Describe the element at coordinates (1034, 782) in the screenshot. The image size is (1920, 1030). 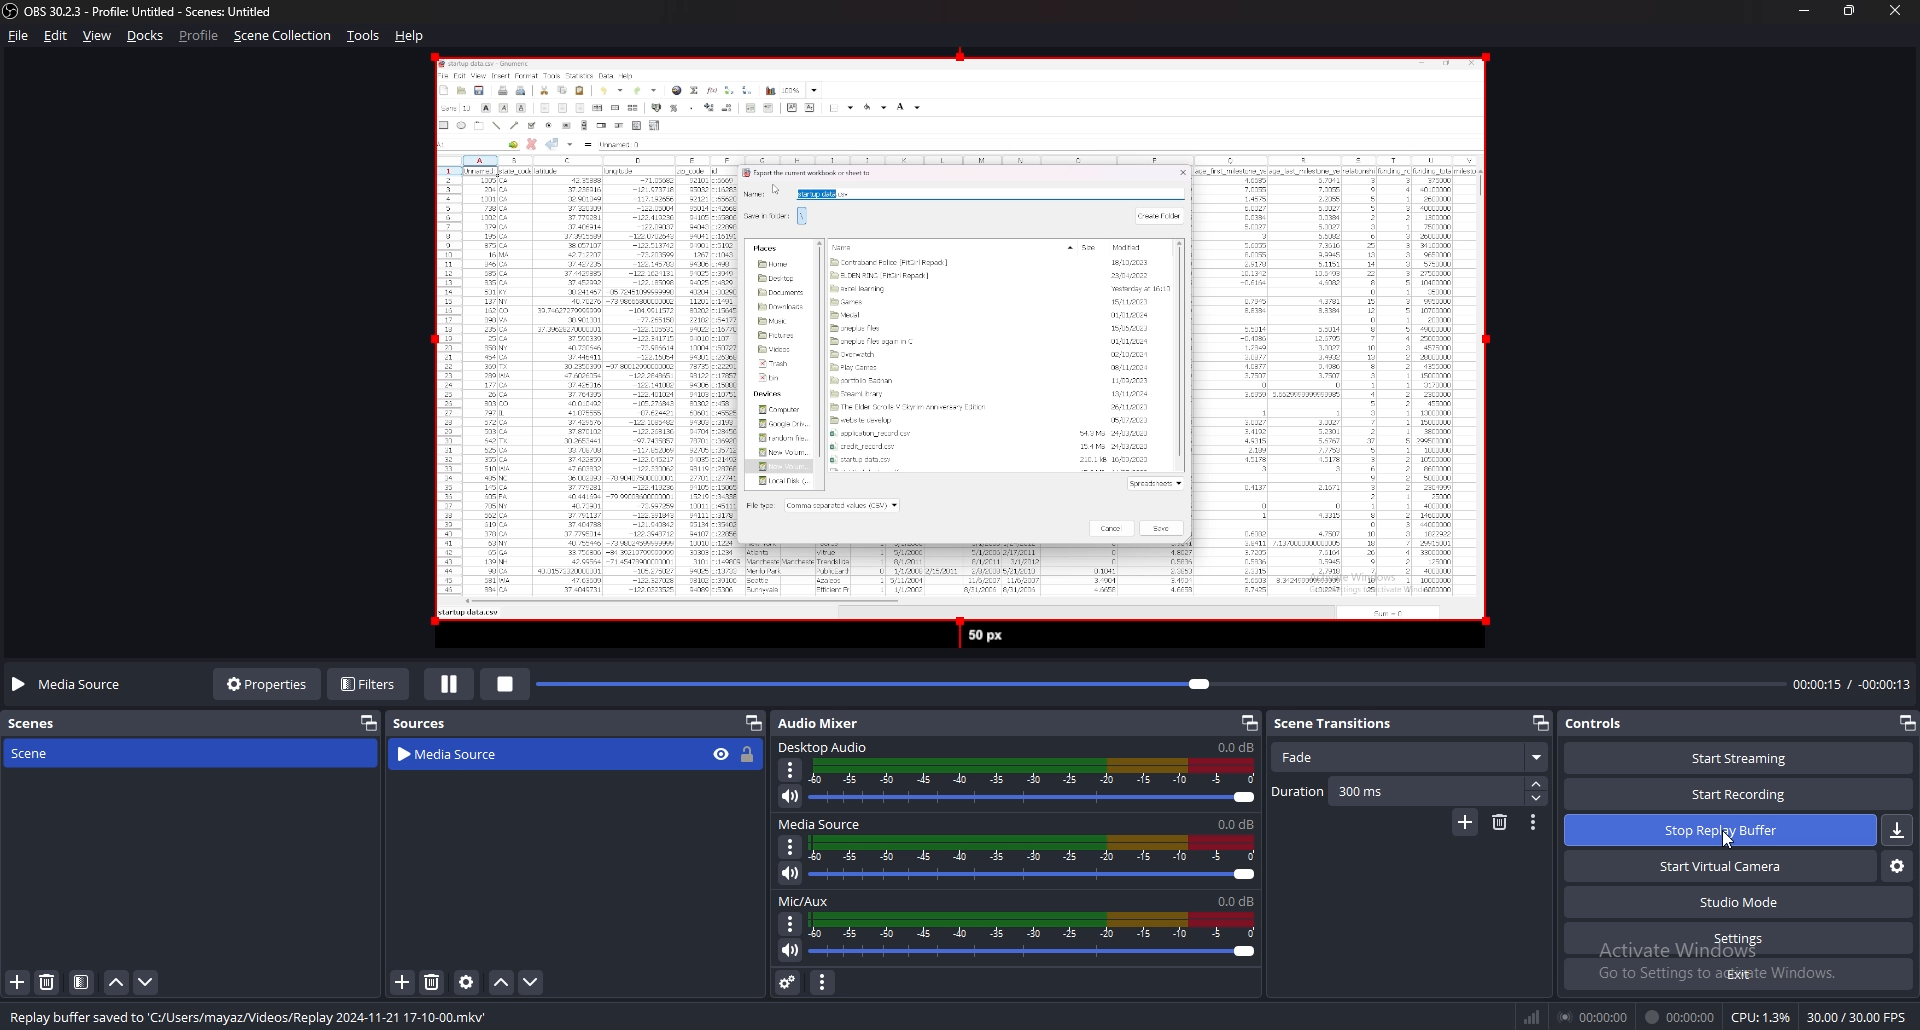
I see `desktop audio adjust` at that location.